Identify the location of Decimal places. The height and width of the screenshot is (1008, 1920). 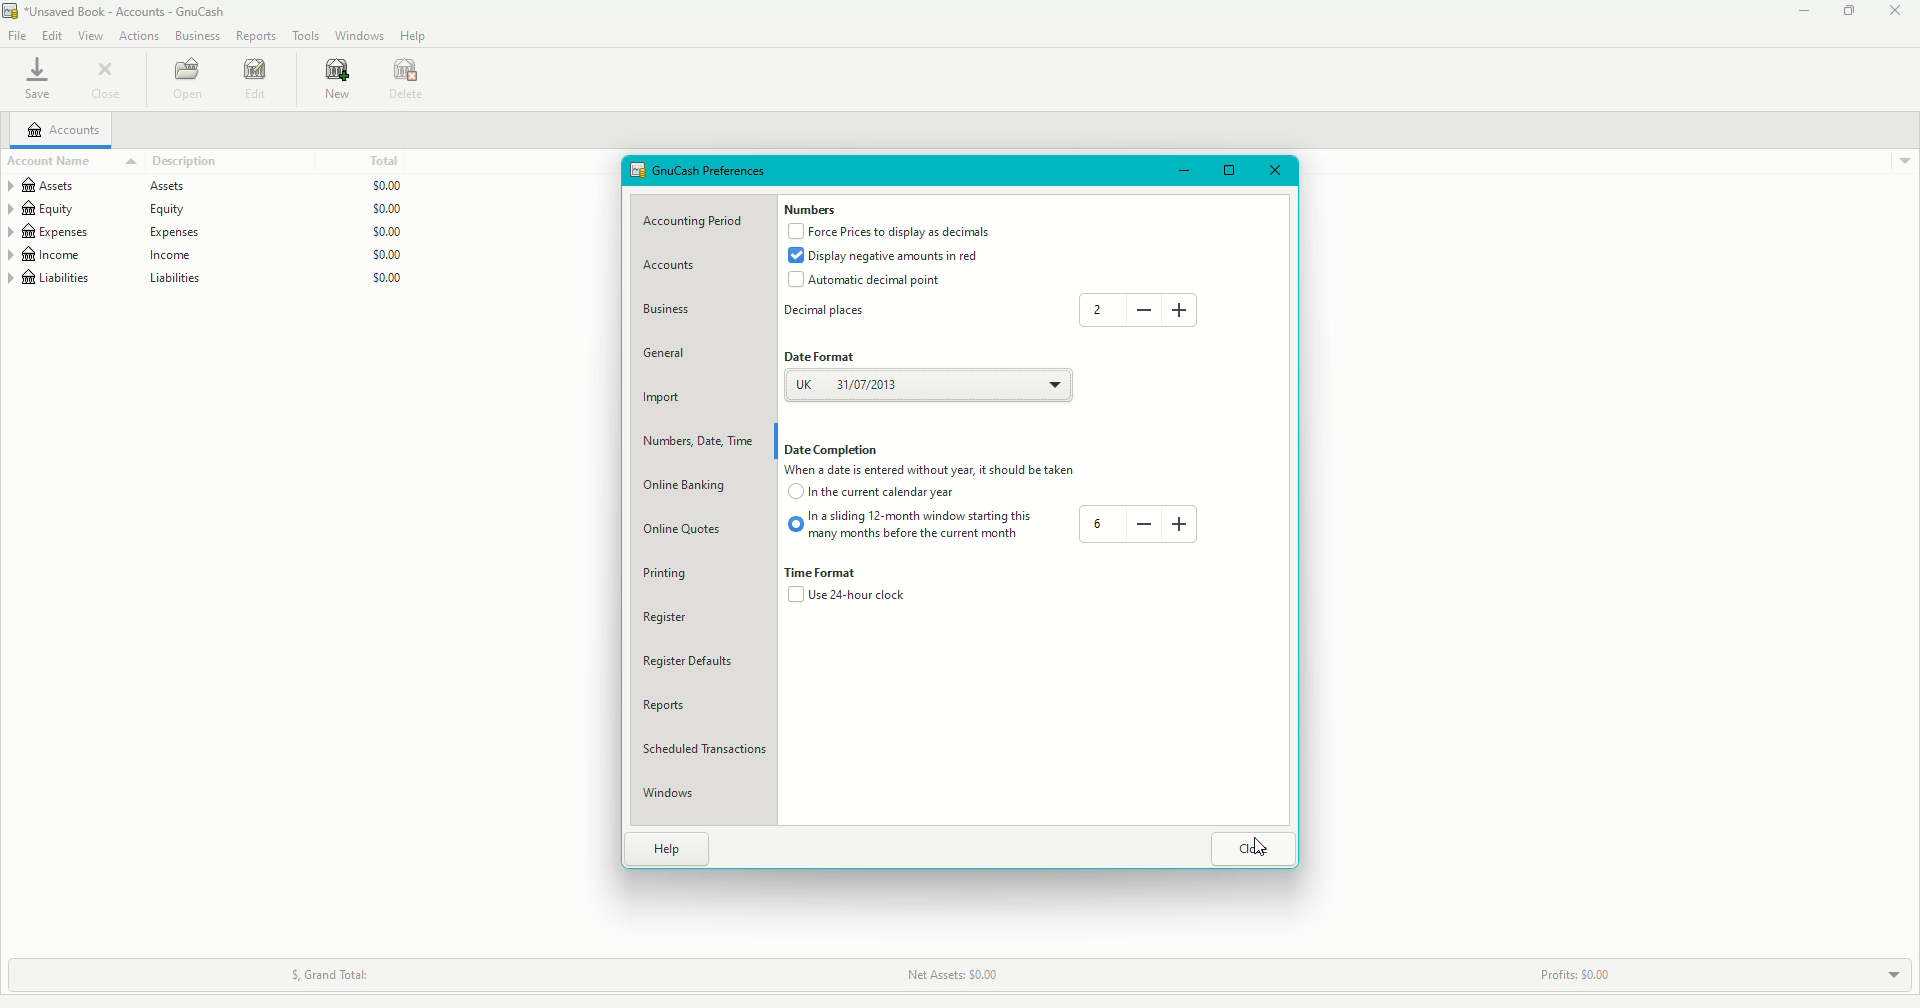
(825, 314).